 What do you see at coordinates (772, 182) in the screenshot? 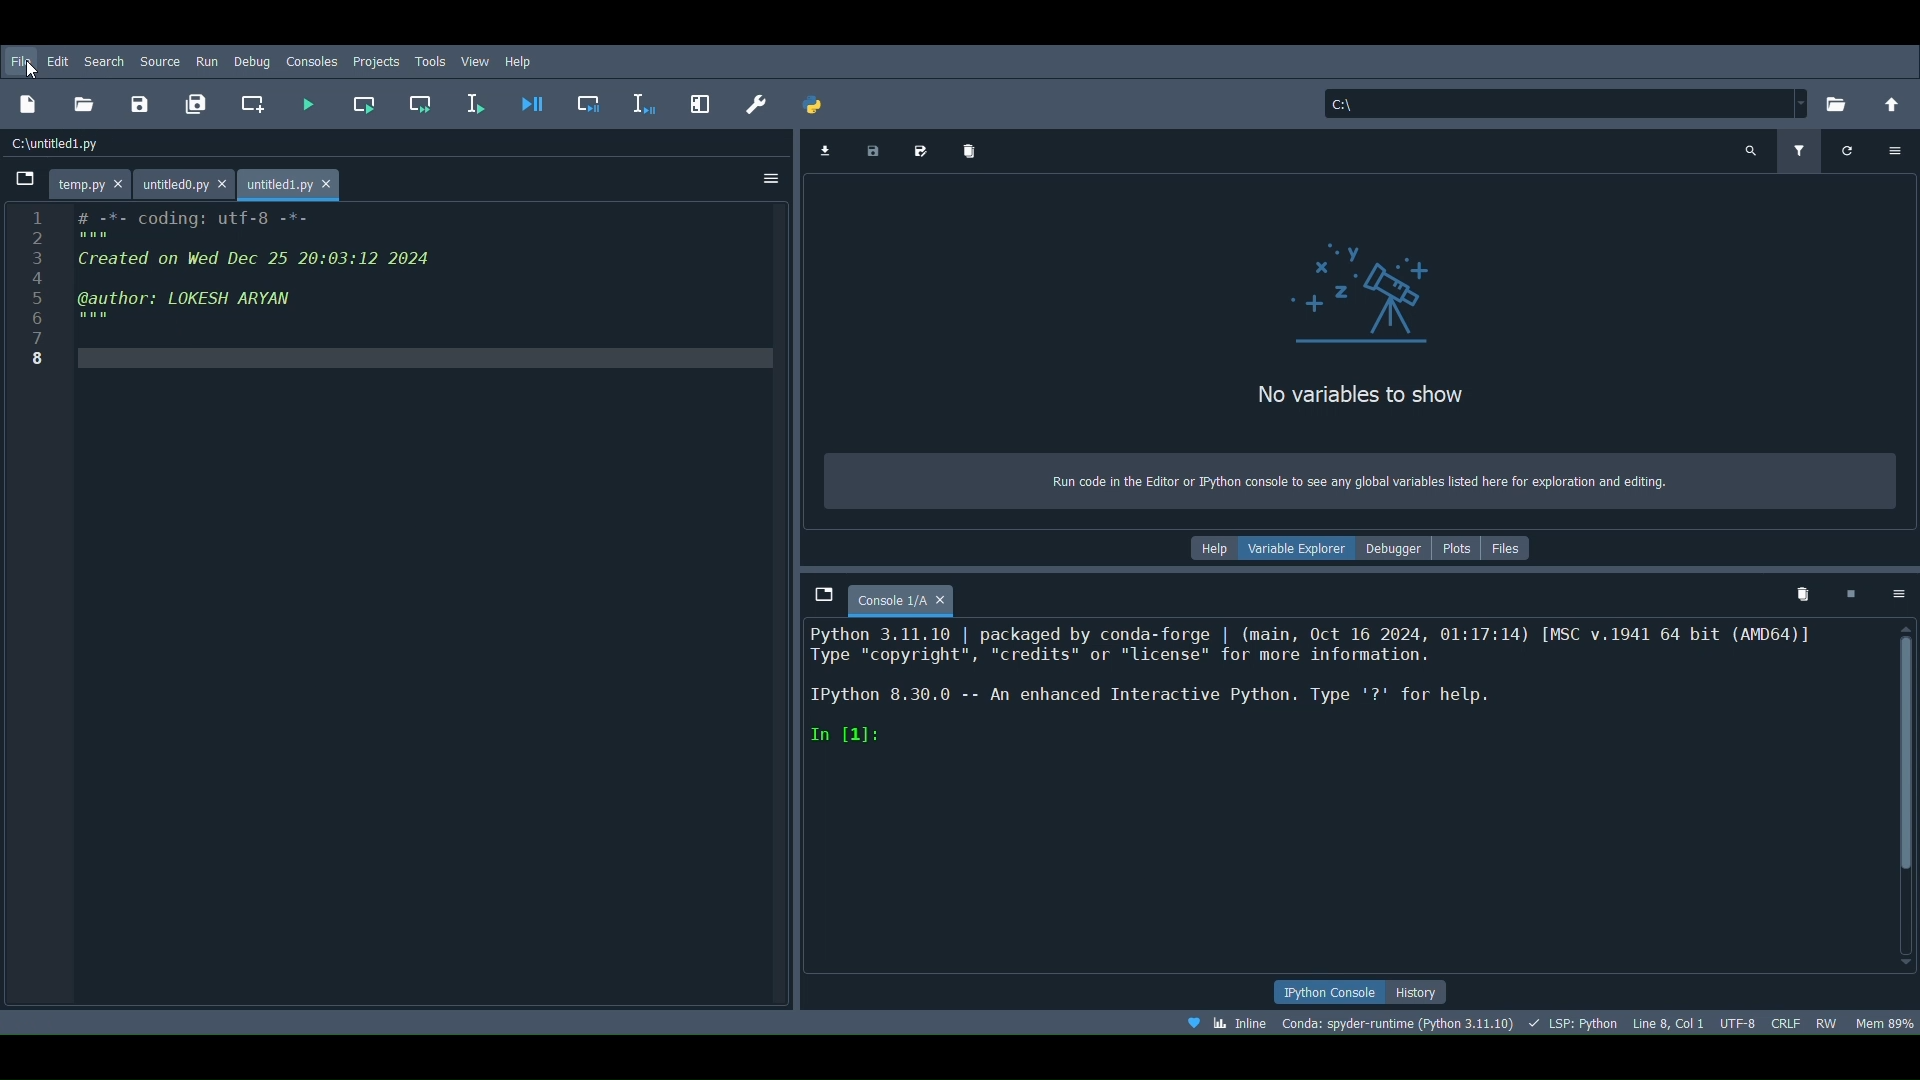
I see `Options` at bounding box center [772, 182].